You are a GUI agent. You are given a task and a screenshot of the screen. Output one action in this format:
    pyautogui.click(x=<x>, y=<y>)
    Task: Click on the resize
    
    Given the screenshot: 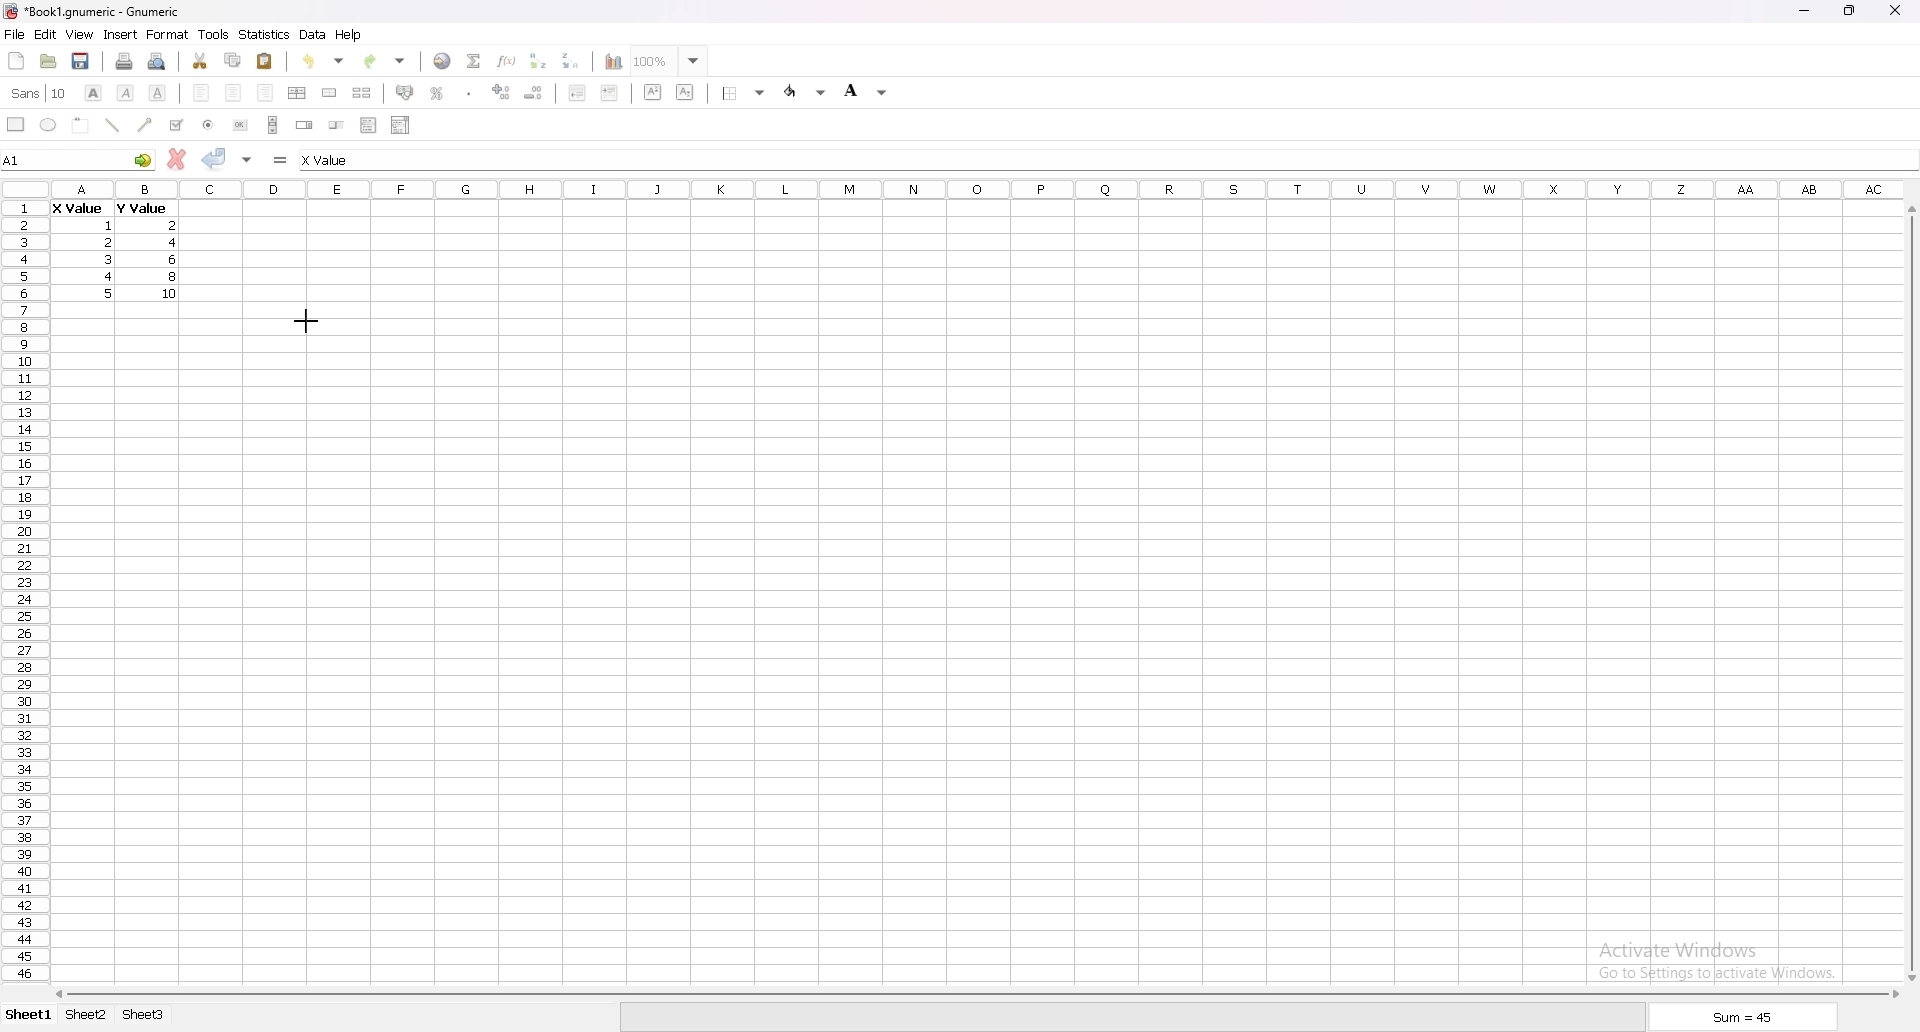 What is the action you would take?
    pyautogui.click(x=1851, y=11)
    